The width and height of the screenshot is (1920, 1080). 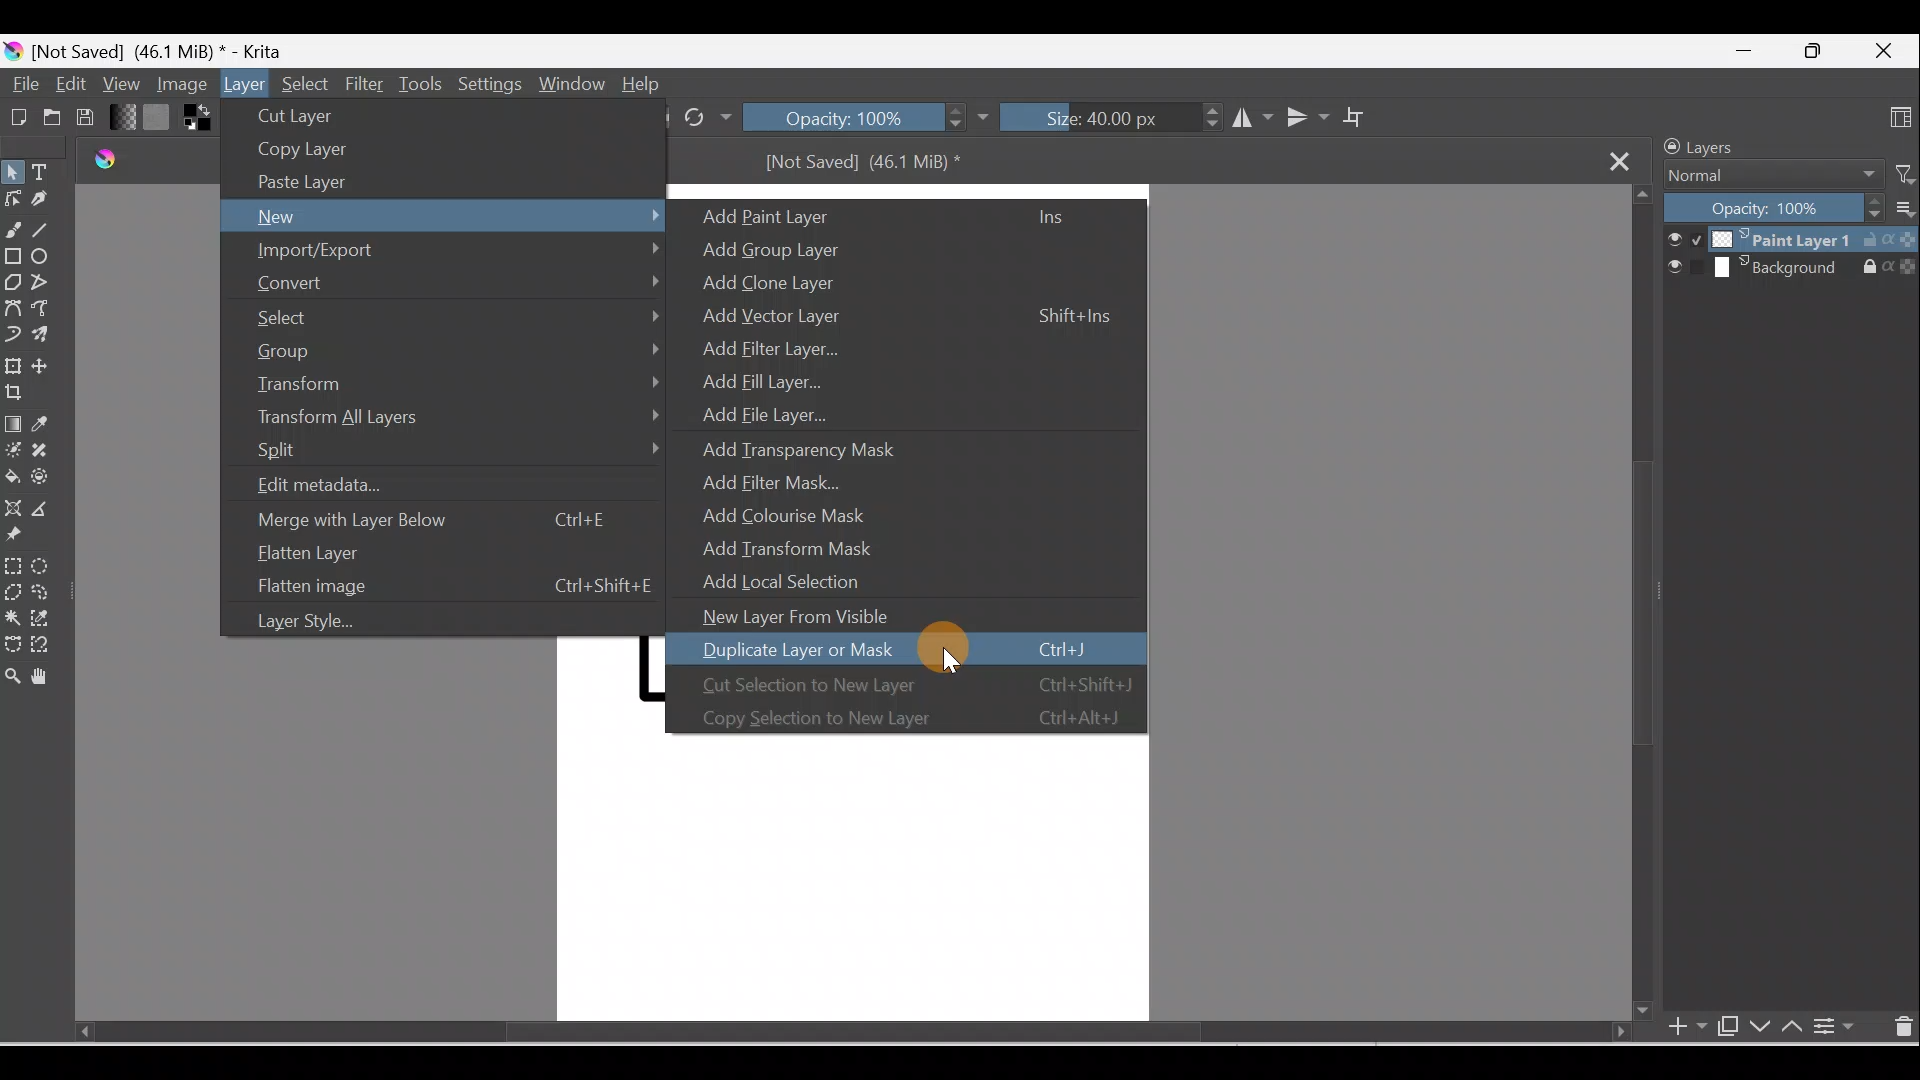 What do you see at coordinates (50, 367) in the screenshot?
I see `Move a layer` at bounding box center [50, 367].